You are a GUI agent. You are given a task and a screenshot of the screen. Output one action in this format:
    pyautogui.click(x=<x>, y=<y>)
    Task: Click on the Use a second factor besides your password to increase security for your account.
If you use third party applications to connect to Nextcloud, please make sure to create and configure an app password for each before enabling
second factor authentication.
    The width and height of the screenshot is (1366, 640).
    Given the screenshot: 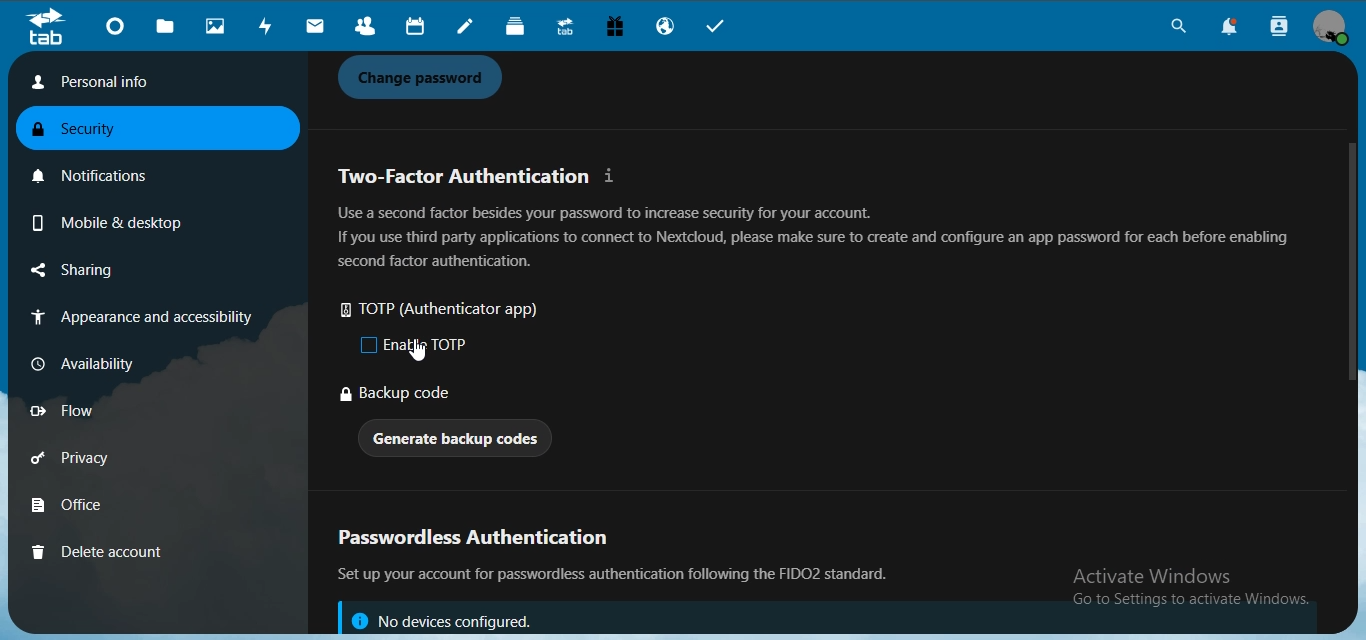 What is the action you would take?
    pyautogui.click(x=813, y=237)
    